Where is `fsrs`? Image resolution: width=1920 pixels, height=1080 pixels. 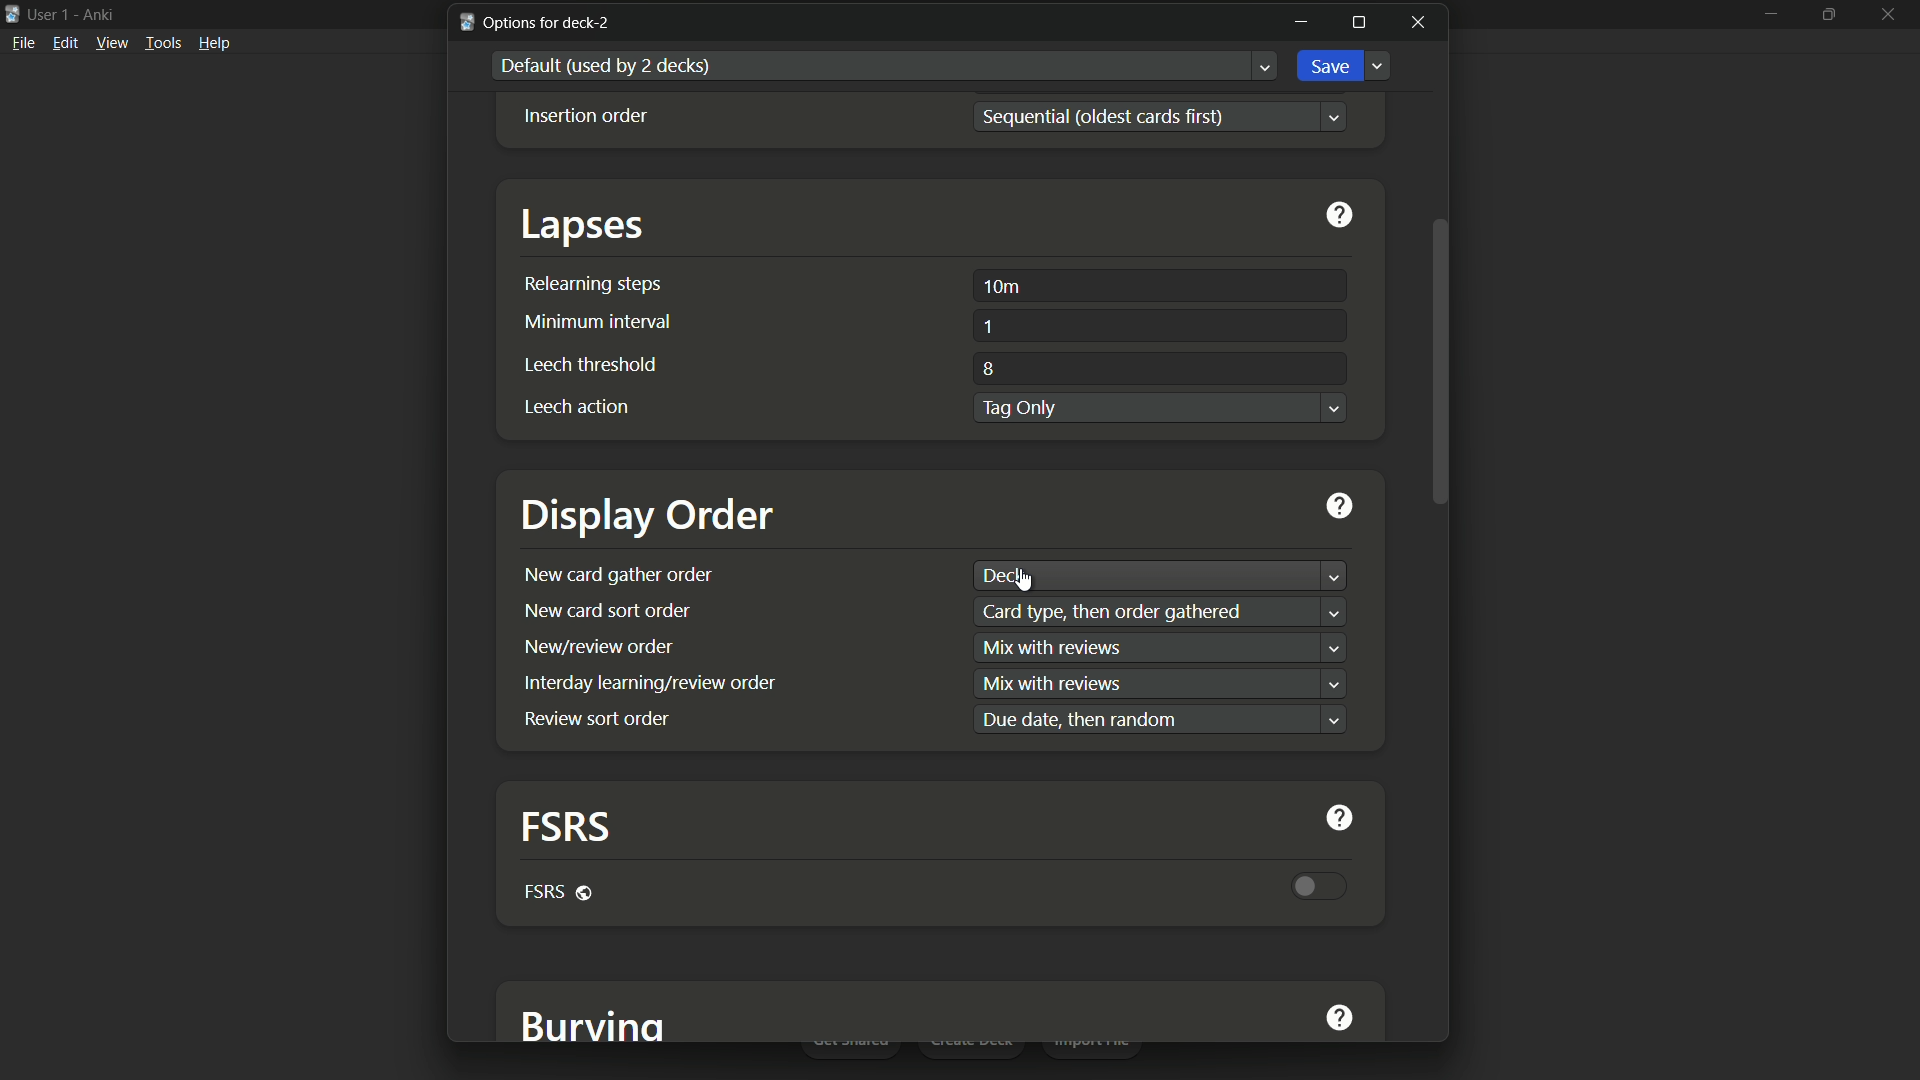 fsrs is located at coordinates (560, 826).